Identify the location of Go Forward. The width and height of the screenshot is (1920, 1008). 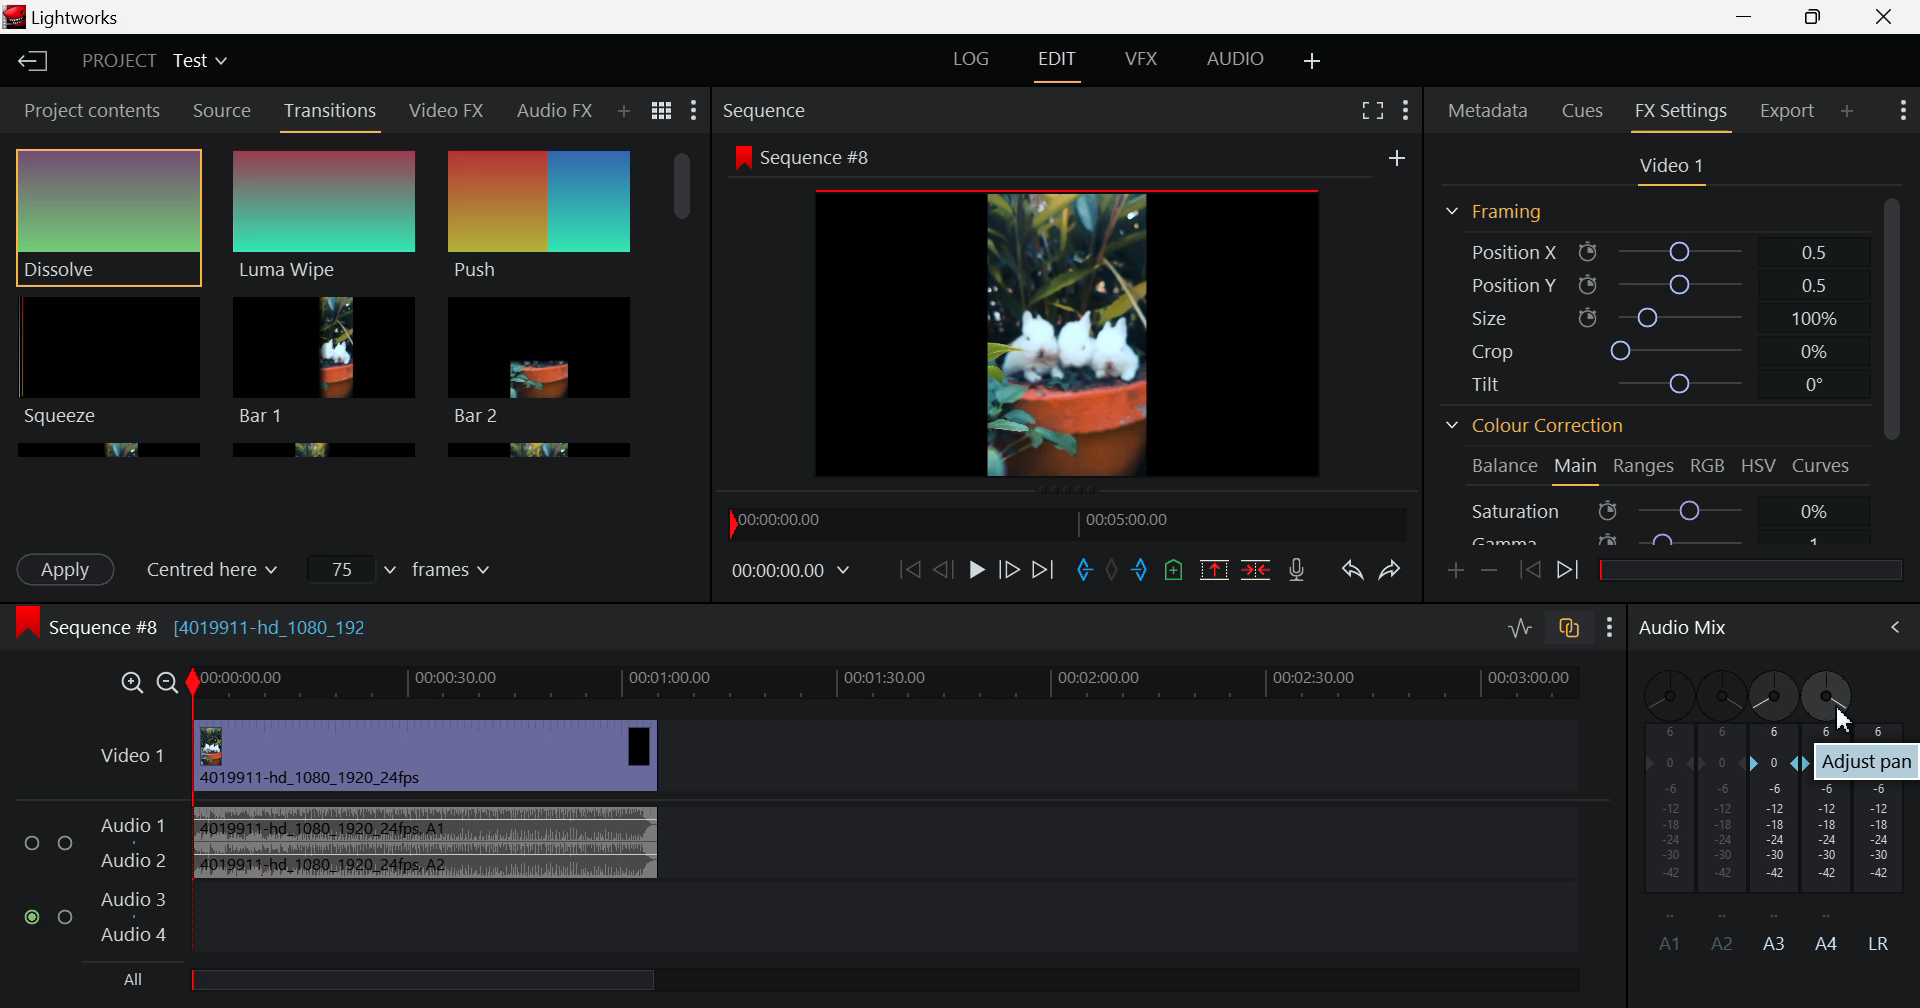
(1010, 569).